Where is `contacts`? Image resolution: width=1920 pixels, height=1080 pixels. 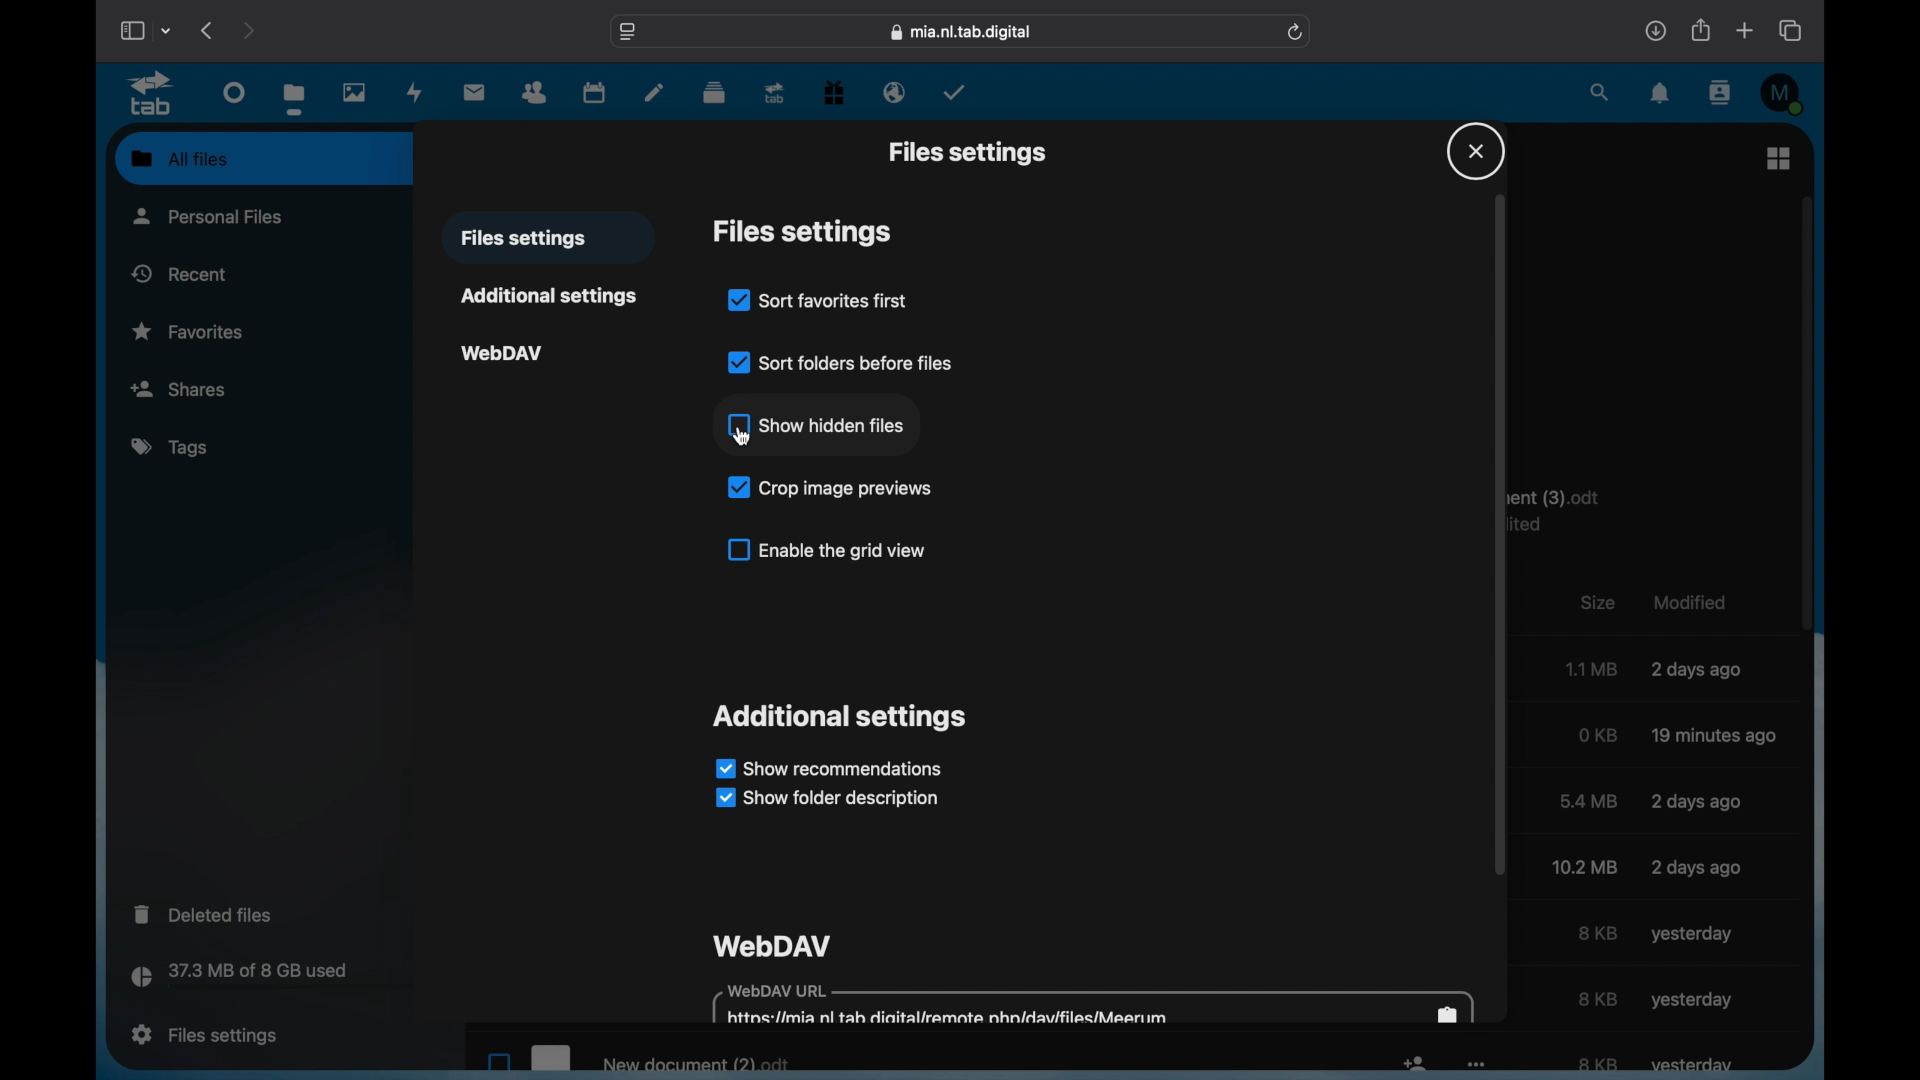 contacts is located at coordinates (536, 93).